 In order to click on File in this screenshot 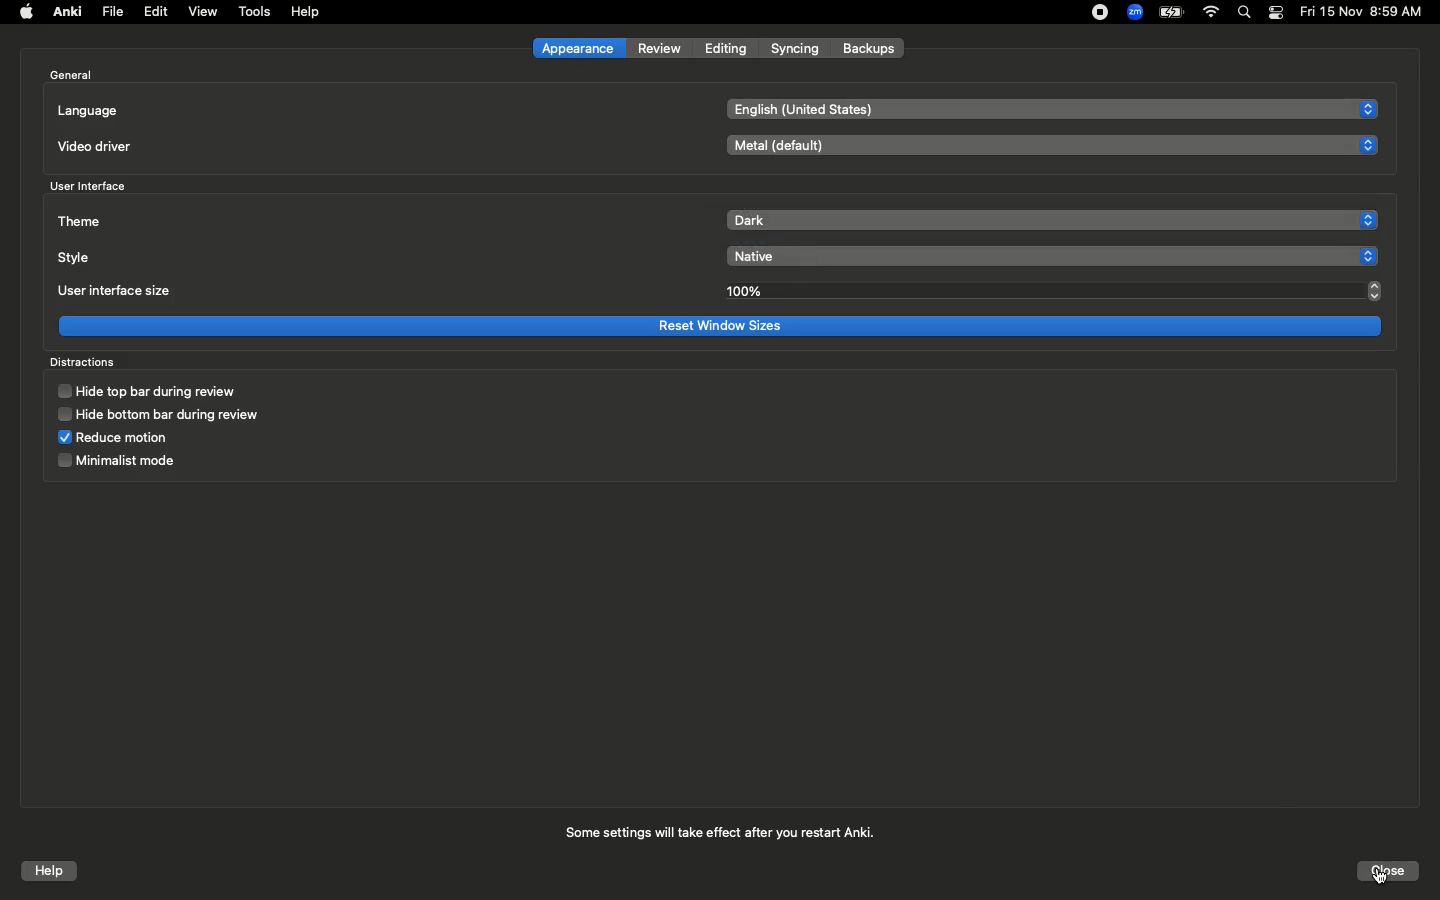, I will do `click(114, 10)`.